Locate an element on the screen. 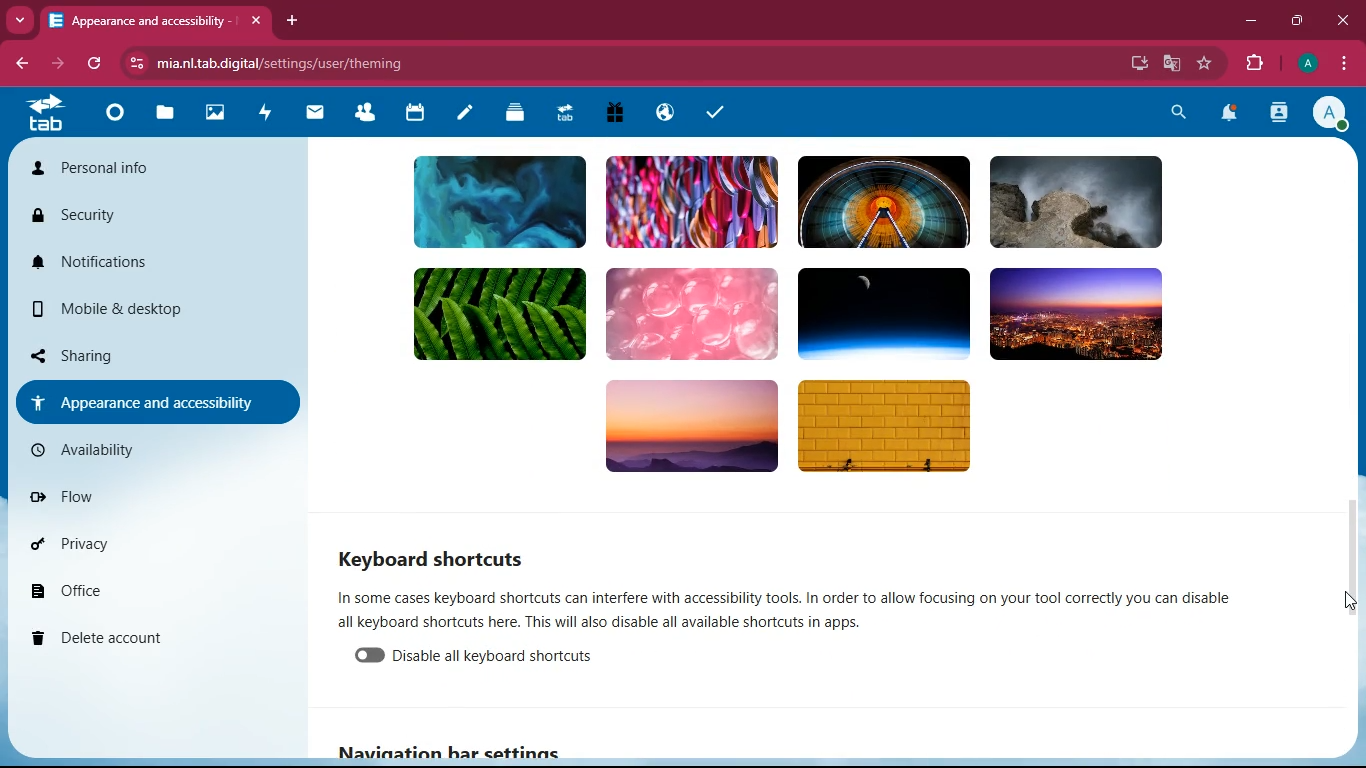 This screenshot has height=768, width=1366. extension is located at coordinates (1252, 64).